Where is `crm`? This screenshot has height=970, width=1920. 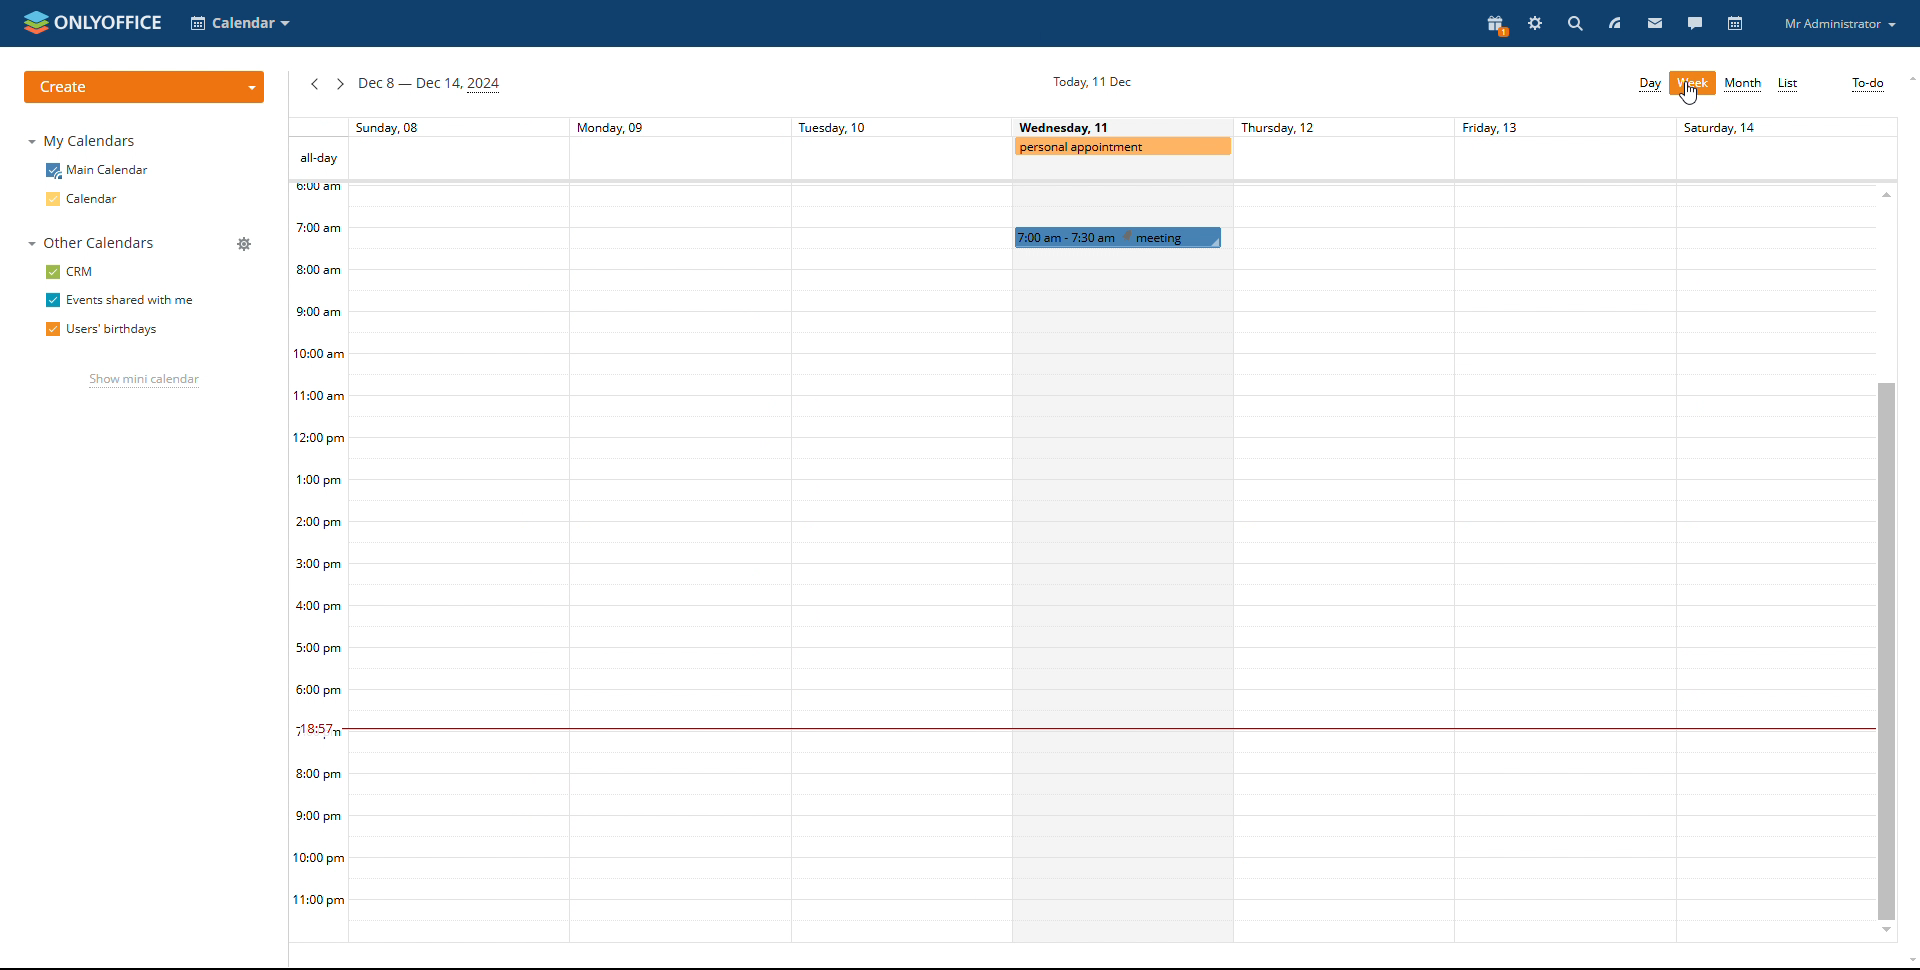 crm is located at coordinates (68, 272).